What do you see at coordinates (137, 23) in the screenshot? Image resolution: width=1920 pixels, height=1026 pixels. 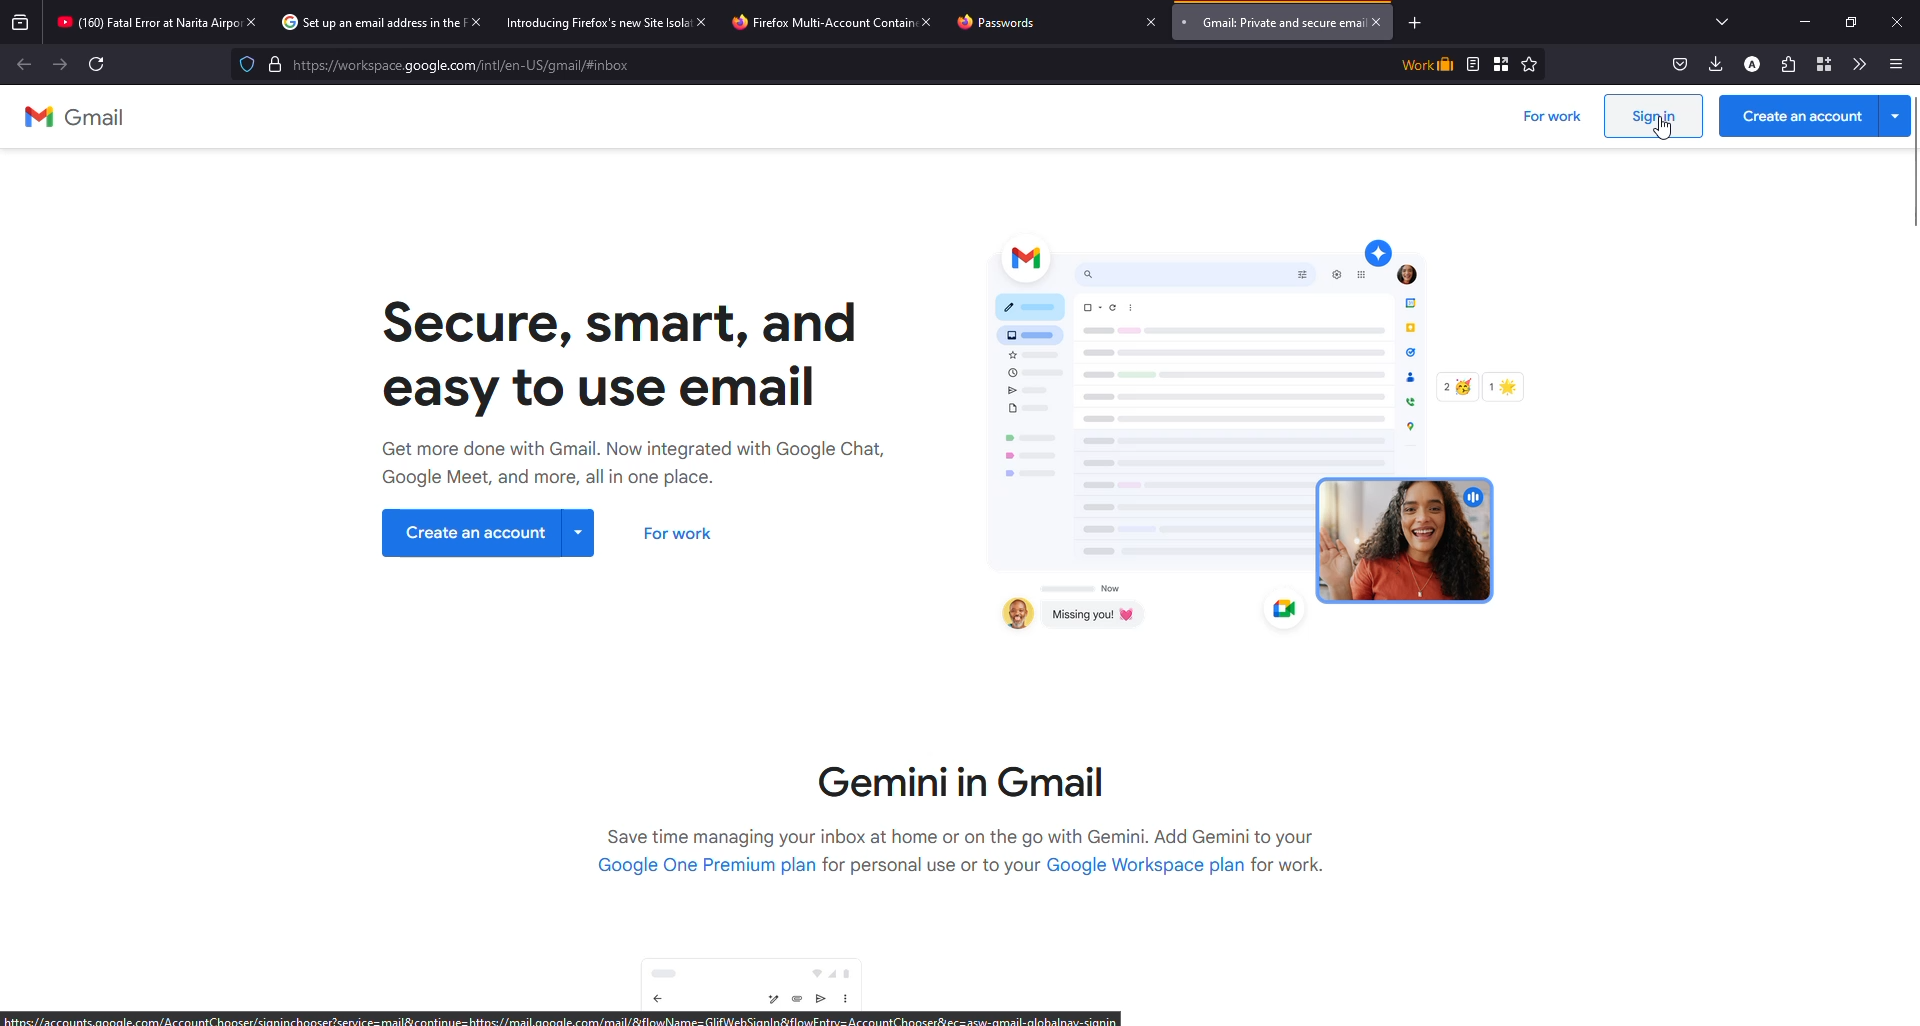 I see `(160) Fatal Error at Narita A` at bounding box center [137, 23].